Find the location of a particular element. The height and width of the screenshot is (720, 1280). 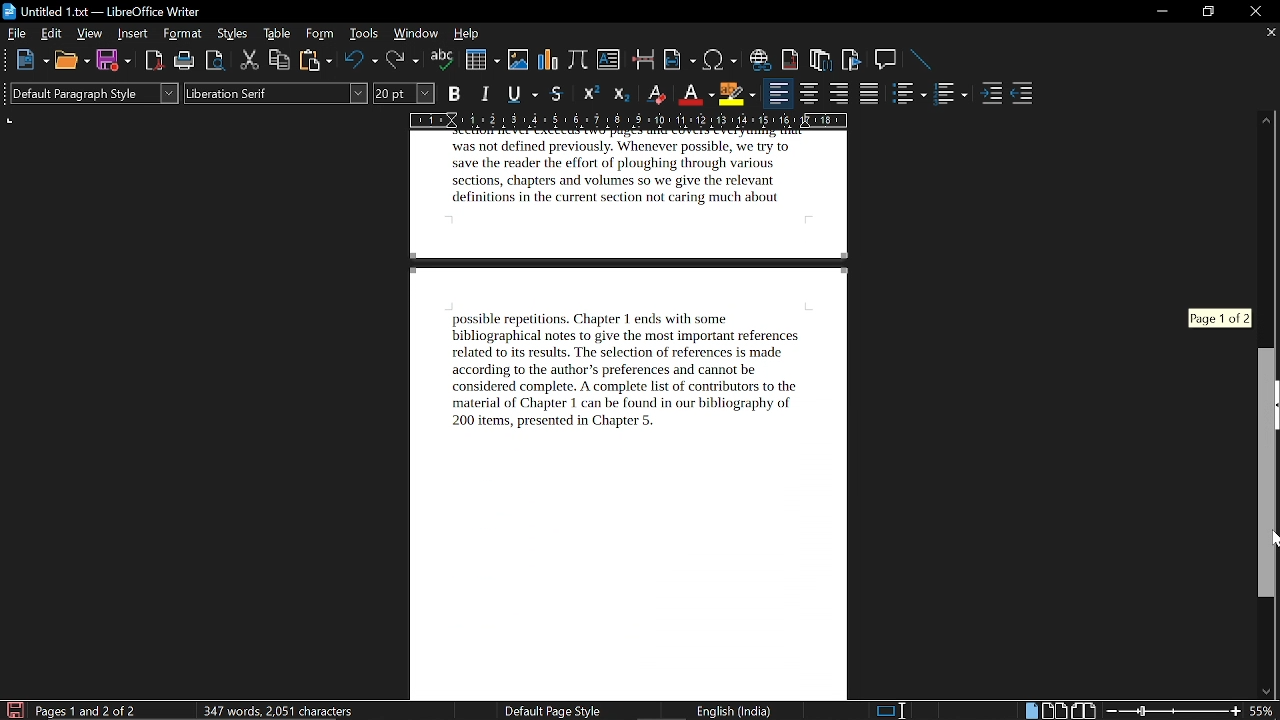

page 1of 2 is located at coordinates (1225, 316).